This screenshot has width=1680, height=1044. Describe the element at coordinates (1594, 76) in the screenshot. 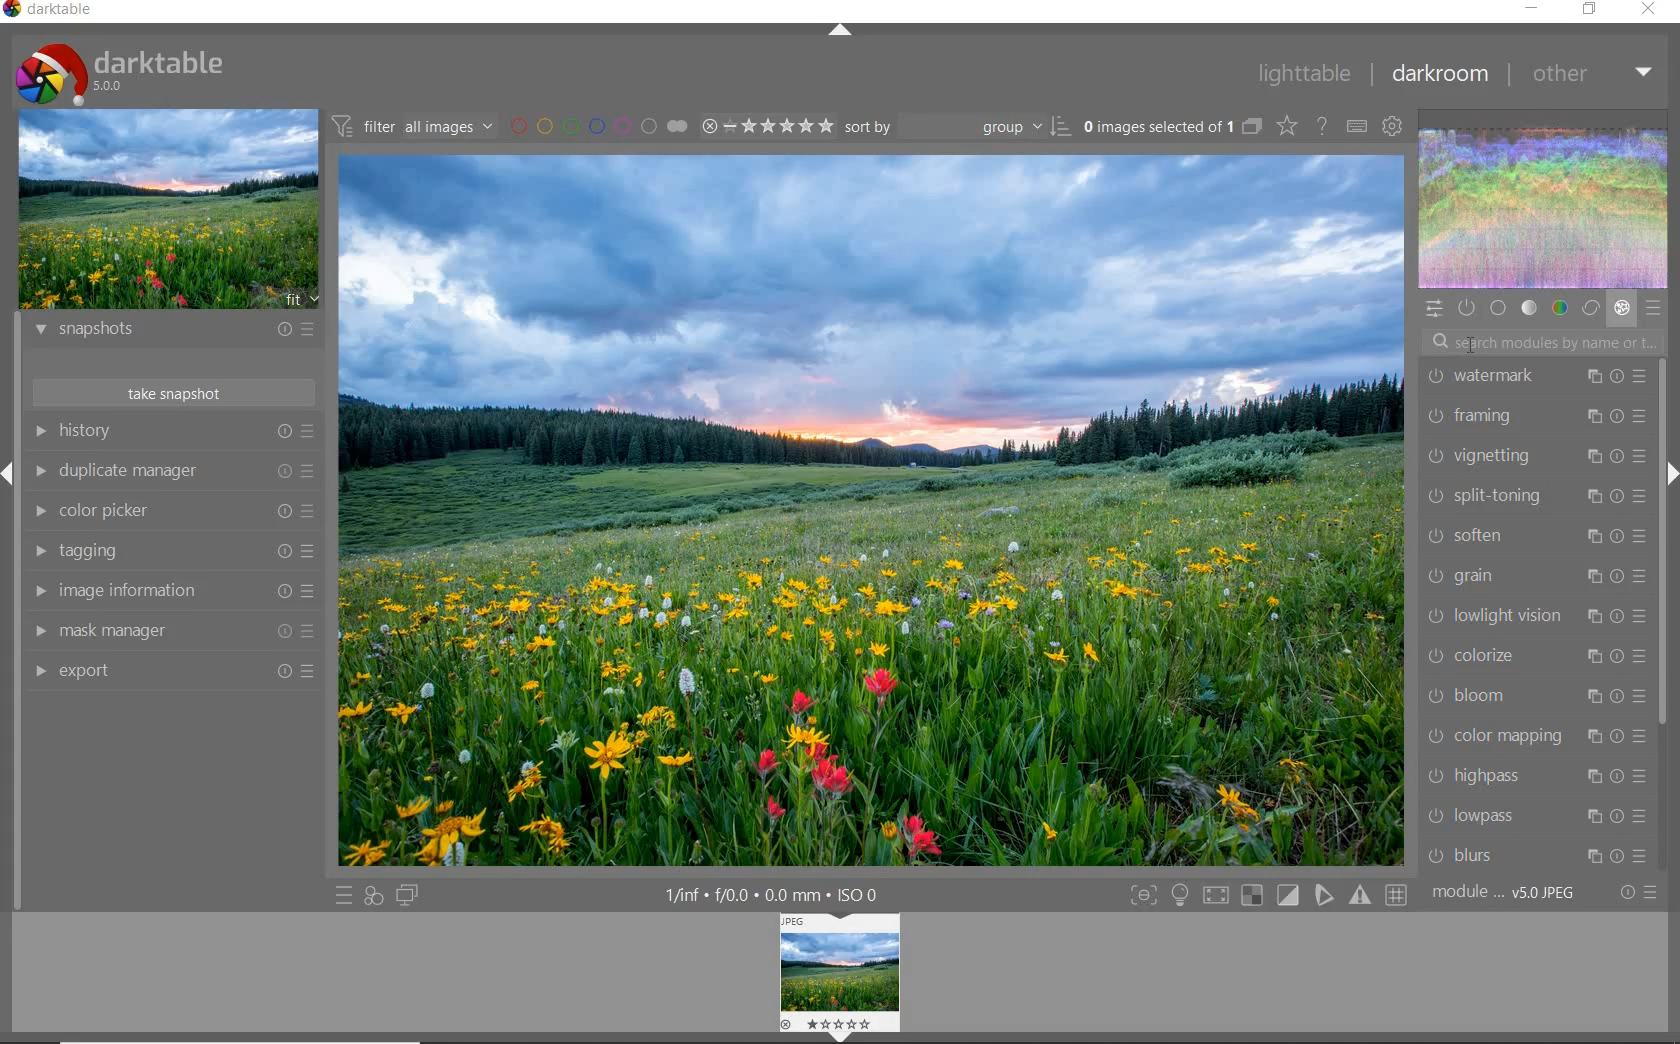

I see `other` at that location.